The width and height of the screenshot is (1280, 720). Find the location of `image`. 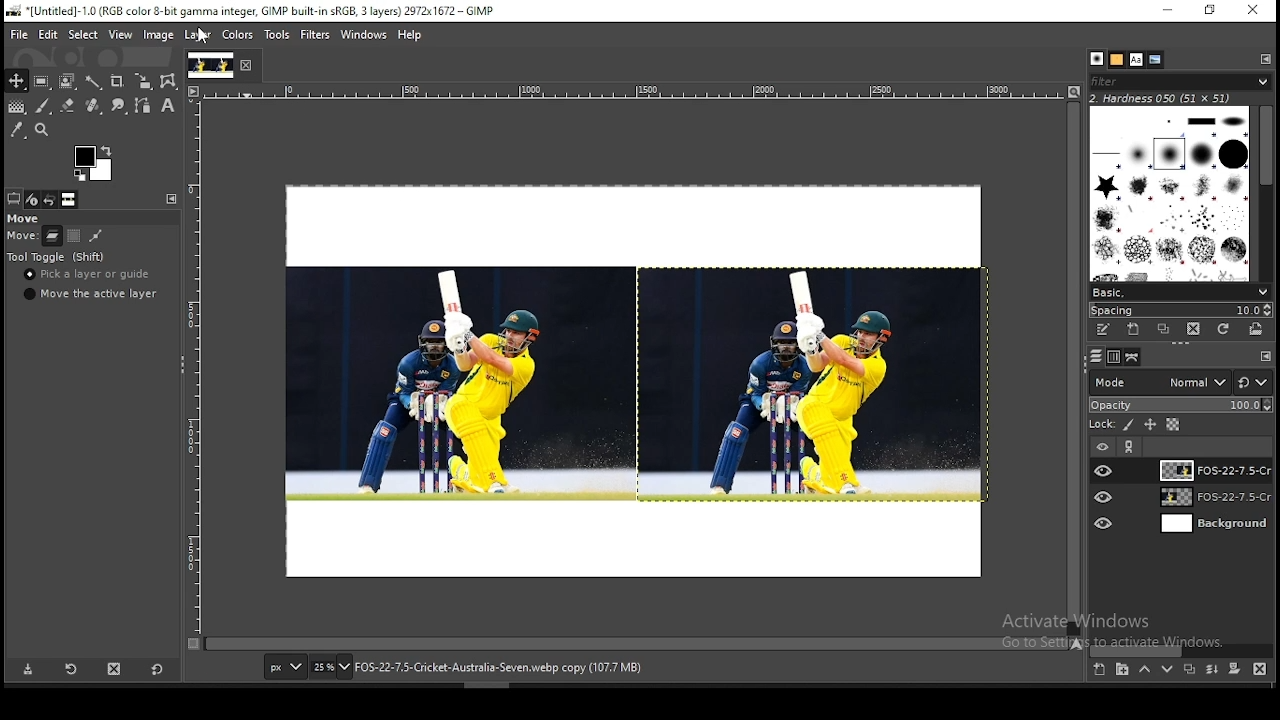

image is located at coordinates (456, 383).